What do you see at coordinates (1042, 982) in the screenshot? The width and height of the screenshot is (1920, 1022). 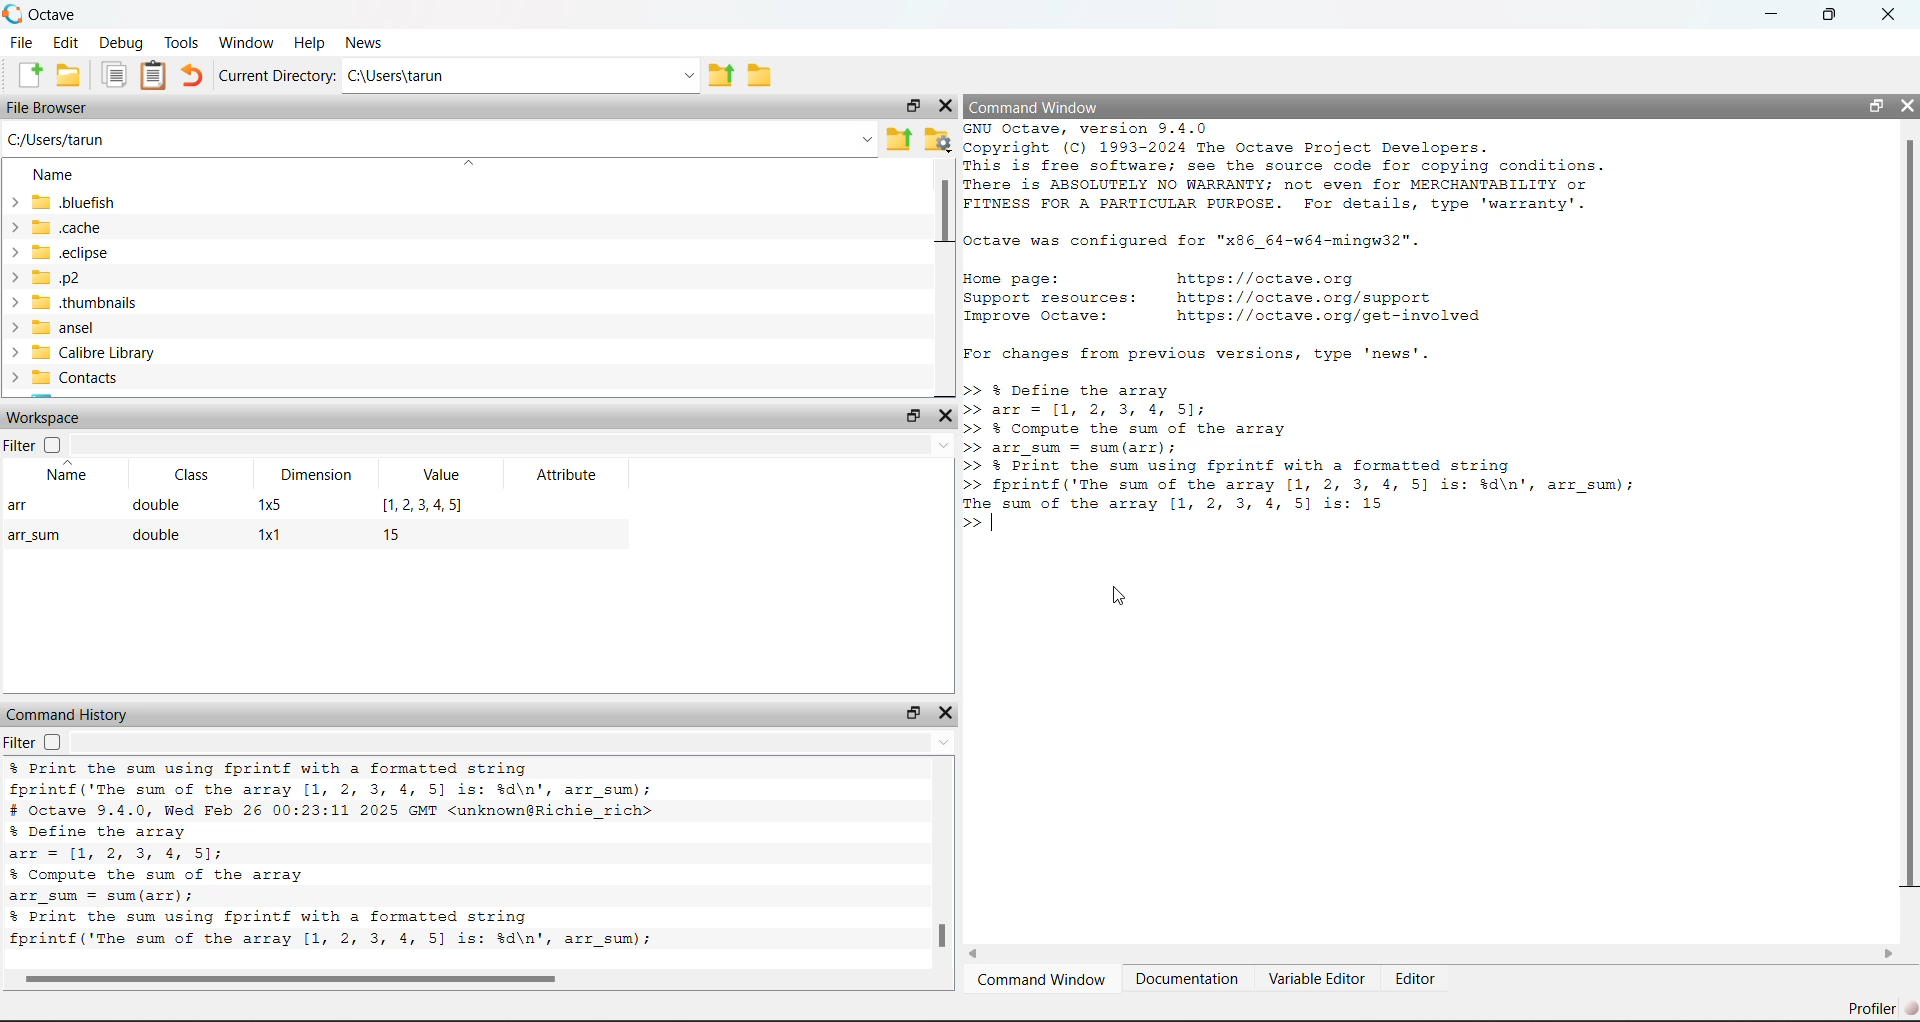 I see `Command Window` at bounding box center [1042, 982].